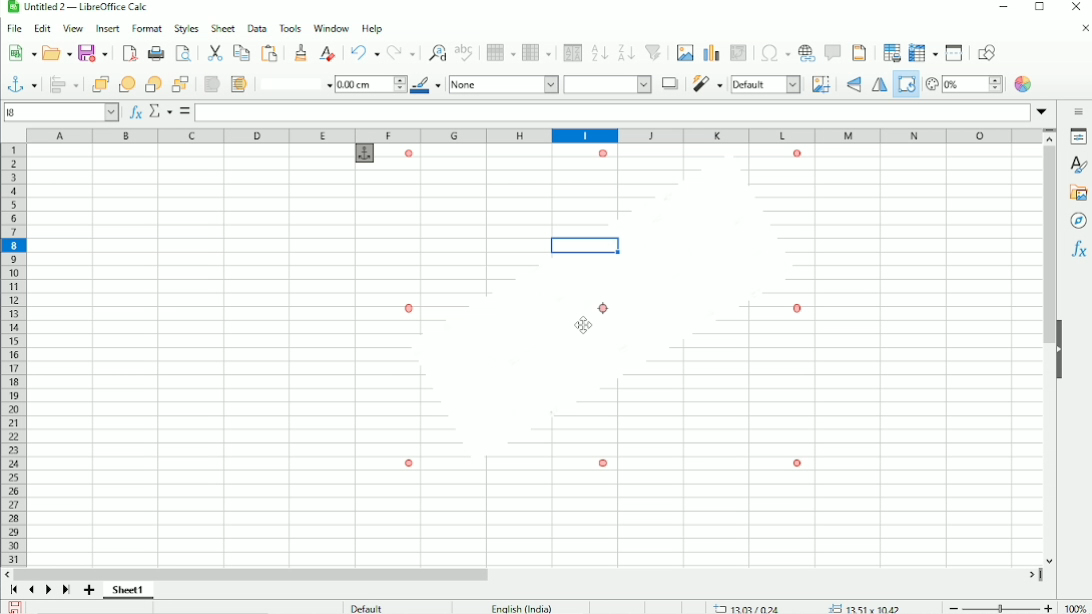  What do you see at coordinates (1079, 222) in the screenshot?
I see `Navigator` at bounding box center [1079, 222].